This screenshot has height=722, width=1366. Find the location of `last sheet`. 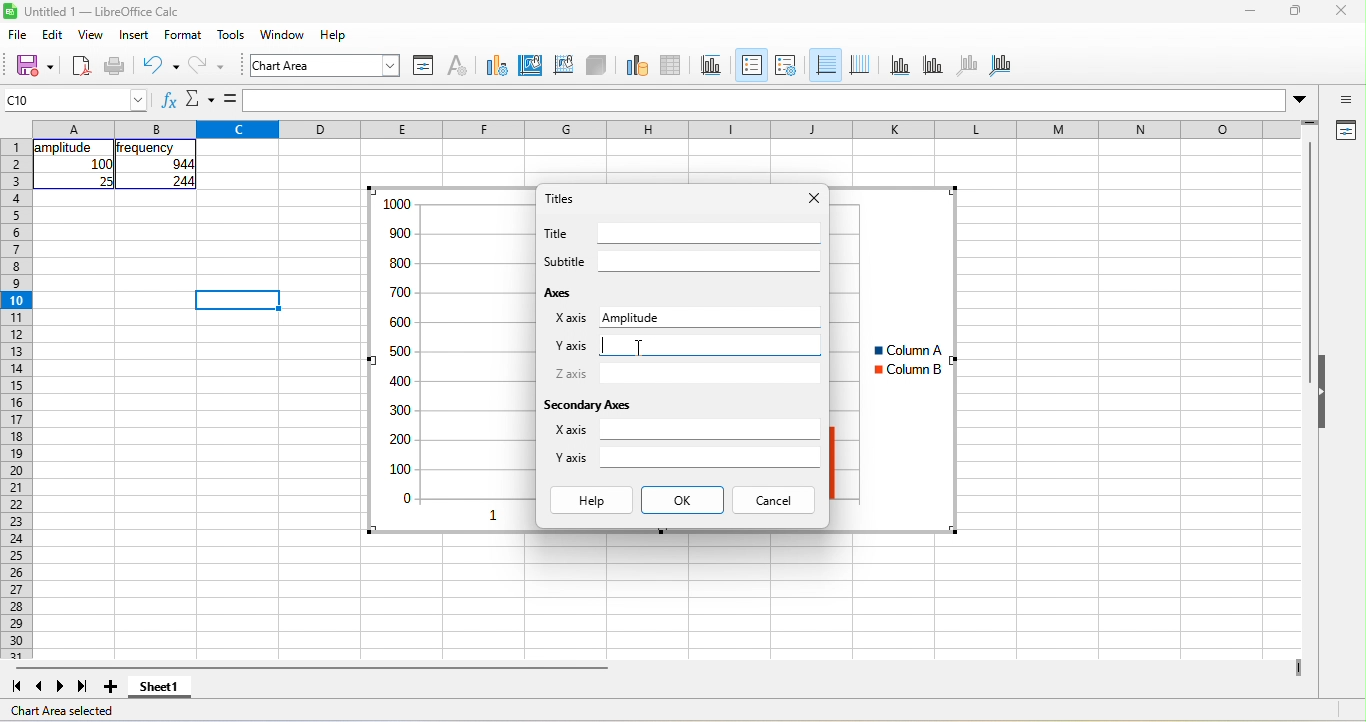

last sheet is located at coordinates (83, 687).